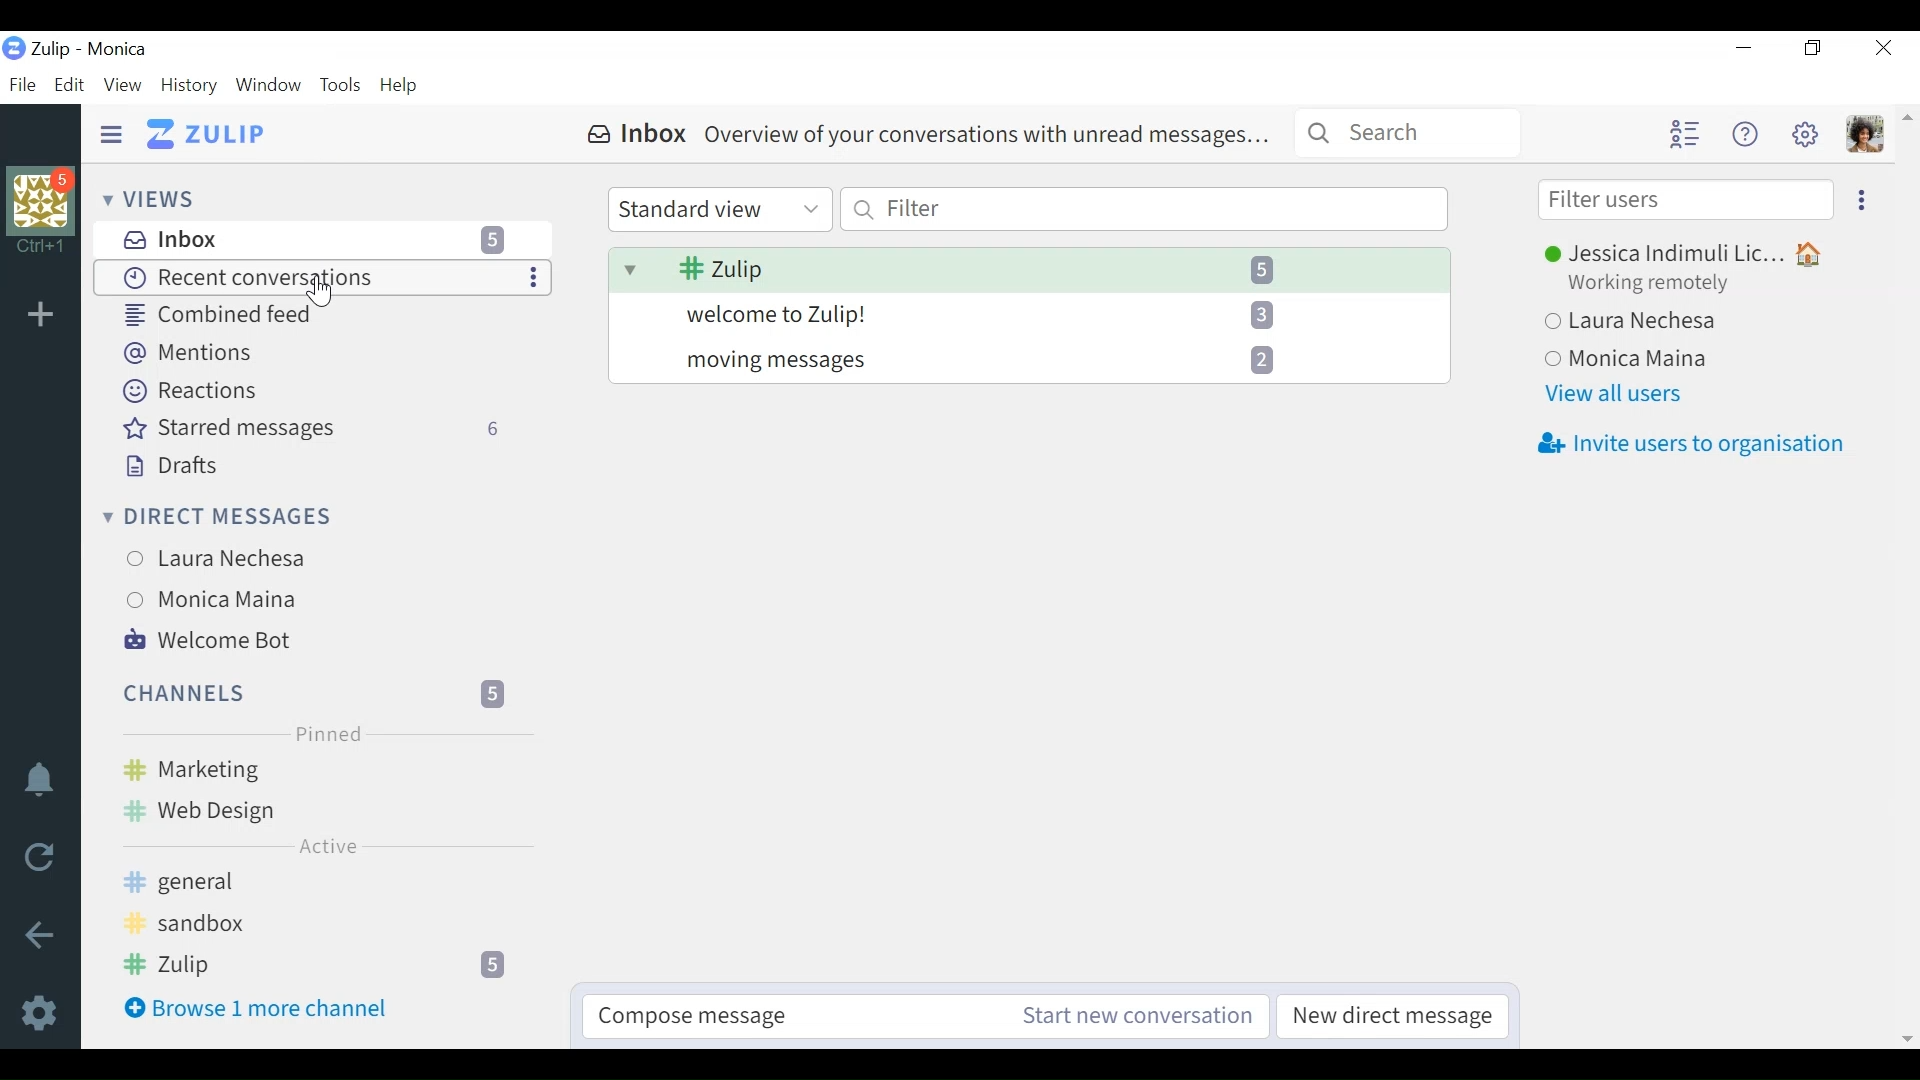 The height and width of the screenshot is (1080, 1920). What do you see at coordinates (927, 134) in the screenshot?
I see `Inbox Overview of your conversations with unread messages...` at bounding box center [927, 134].